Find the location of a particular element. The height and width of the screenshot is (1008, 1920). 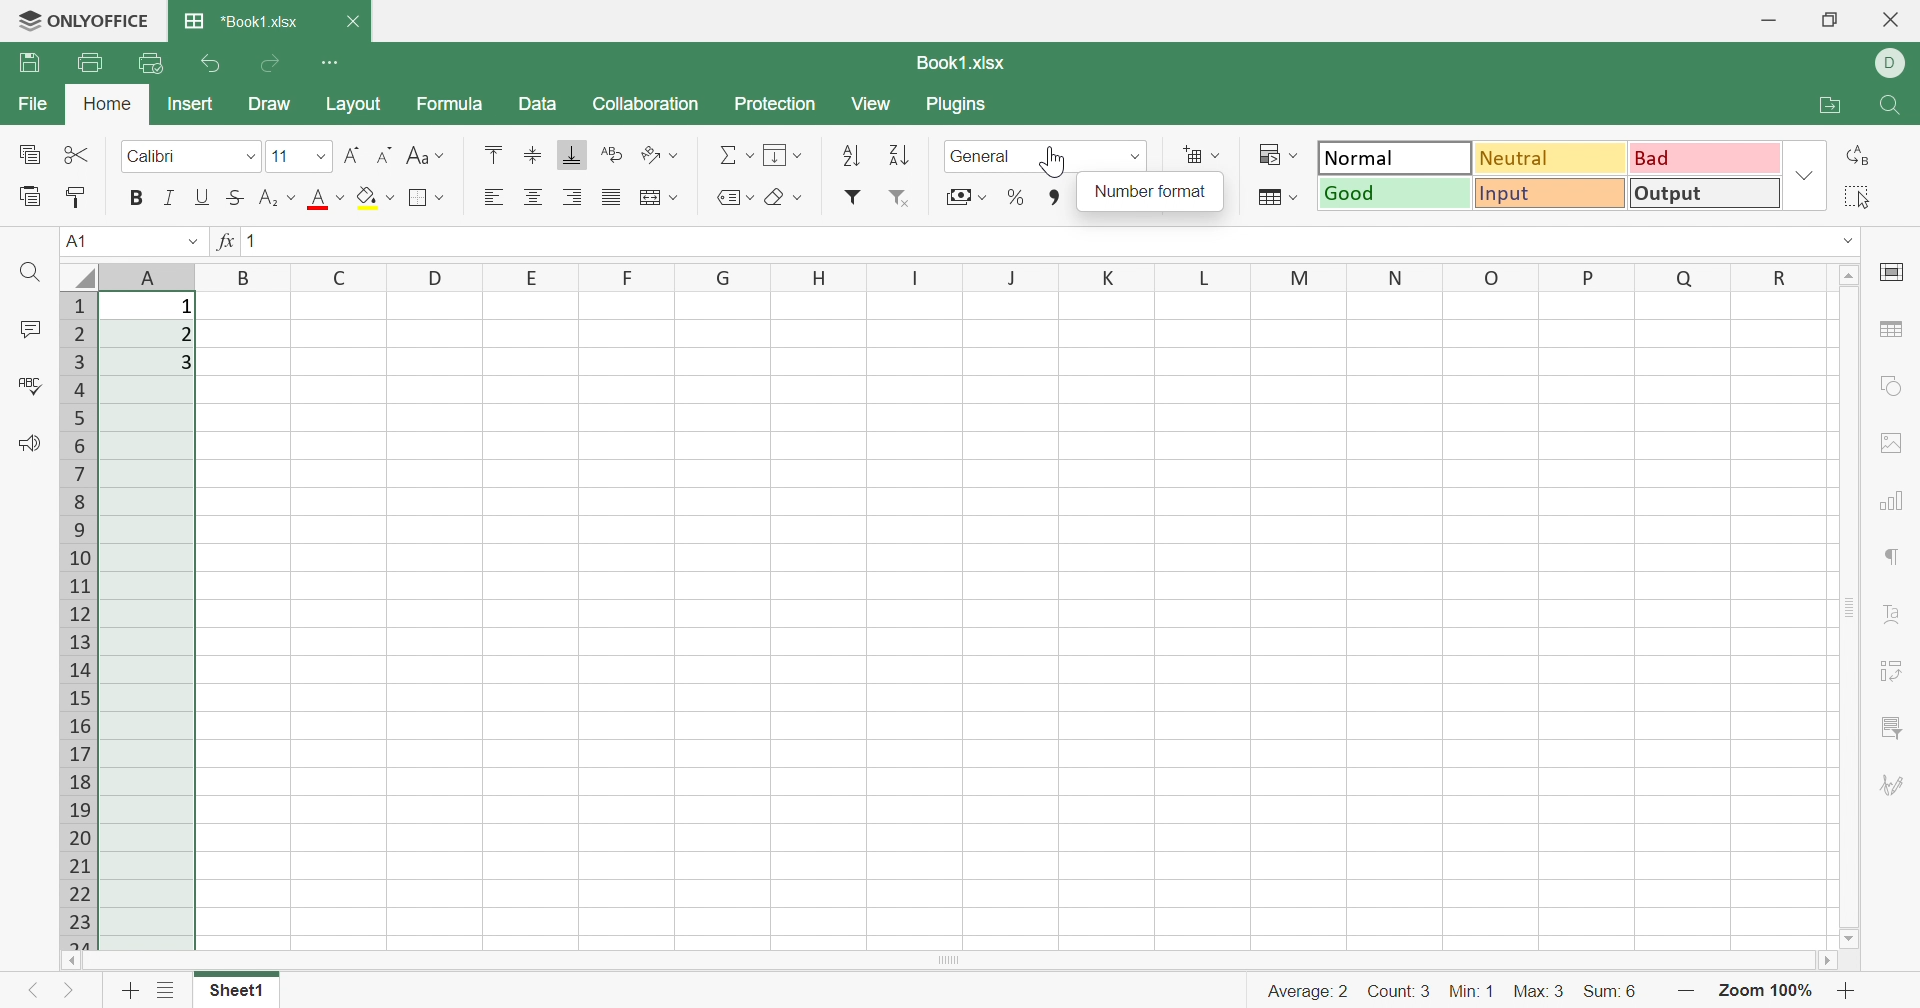

Conditional formatting is located at coordinates (1276, 154).